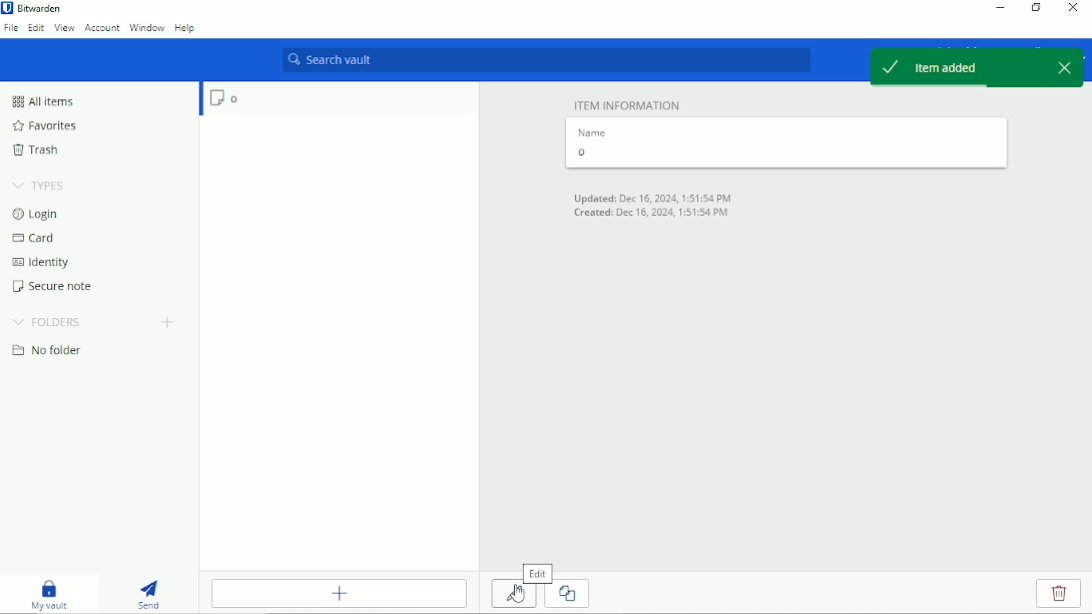 The height and width of the screenshot is (614, 1092). Describe the element at coordinates (64, 28) in the screenshot. I see `View` at that location.